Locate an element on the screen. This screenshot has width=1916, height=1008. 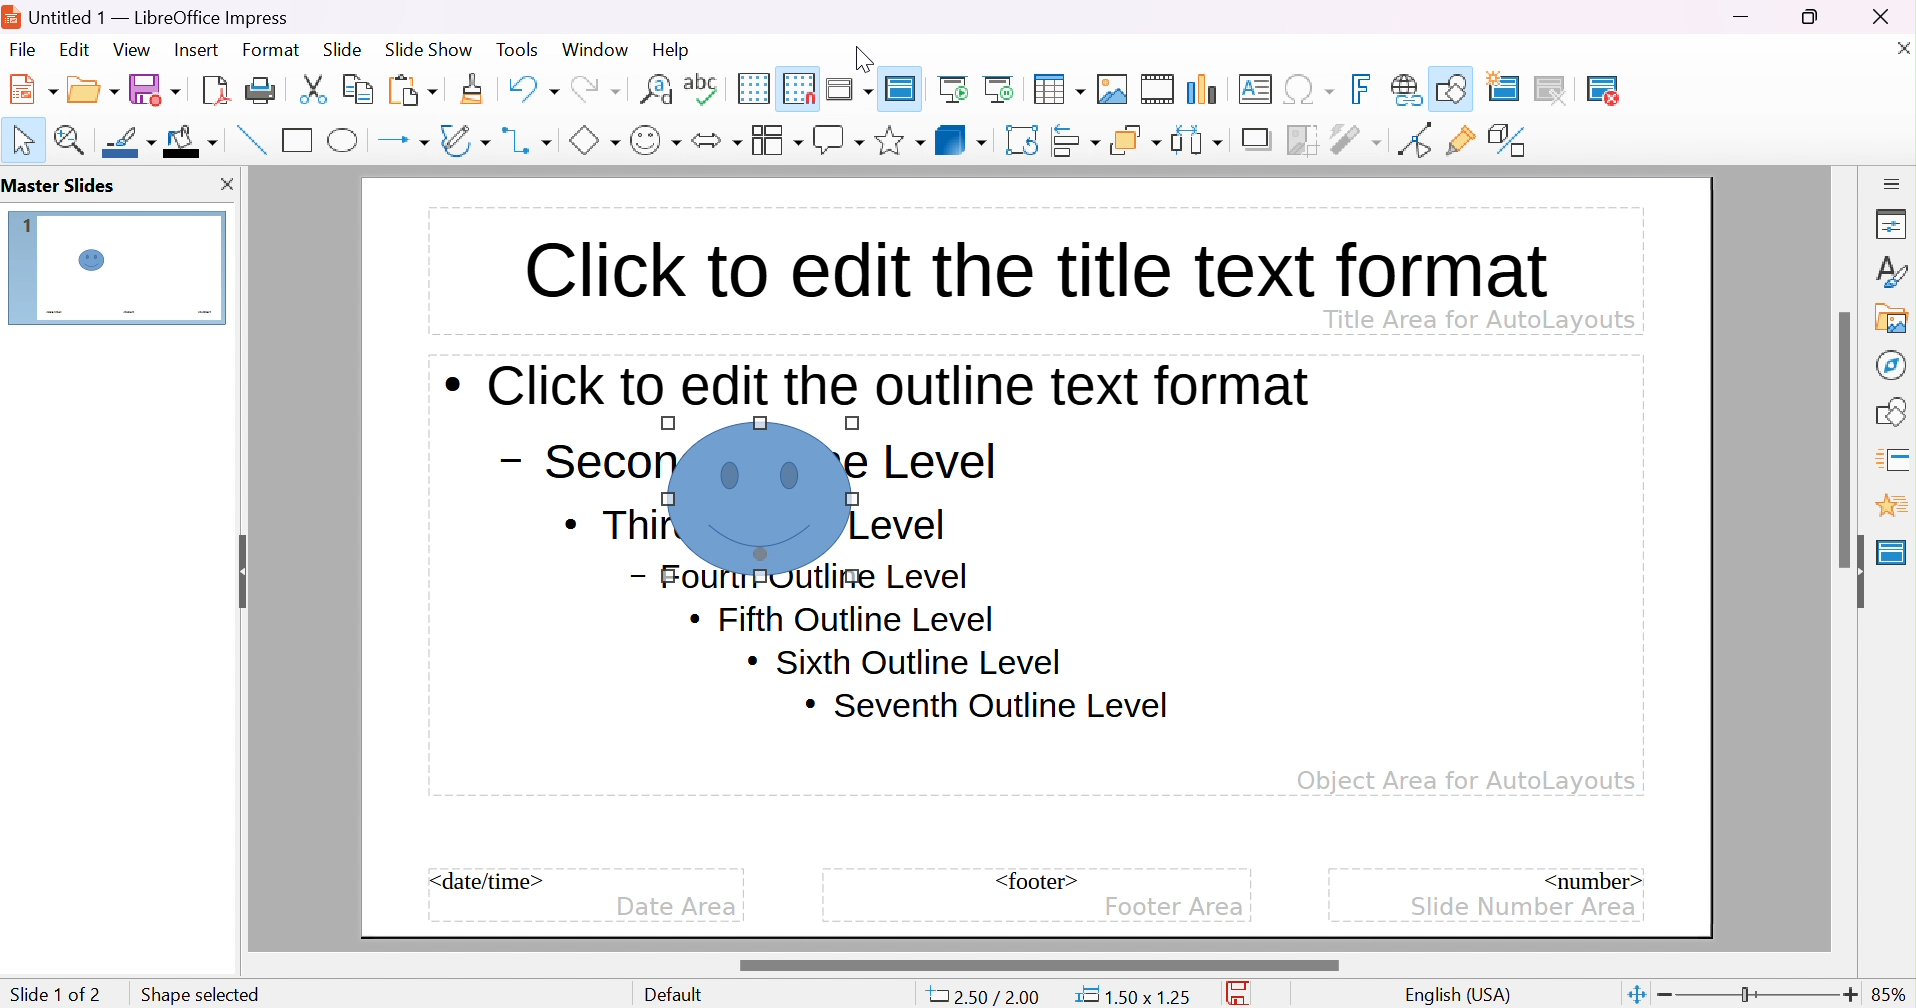
slide layout is located at coordinates (1672, 89).